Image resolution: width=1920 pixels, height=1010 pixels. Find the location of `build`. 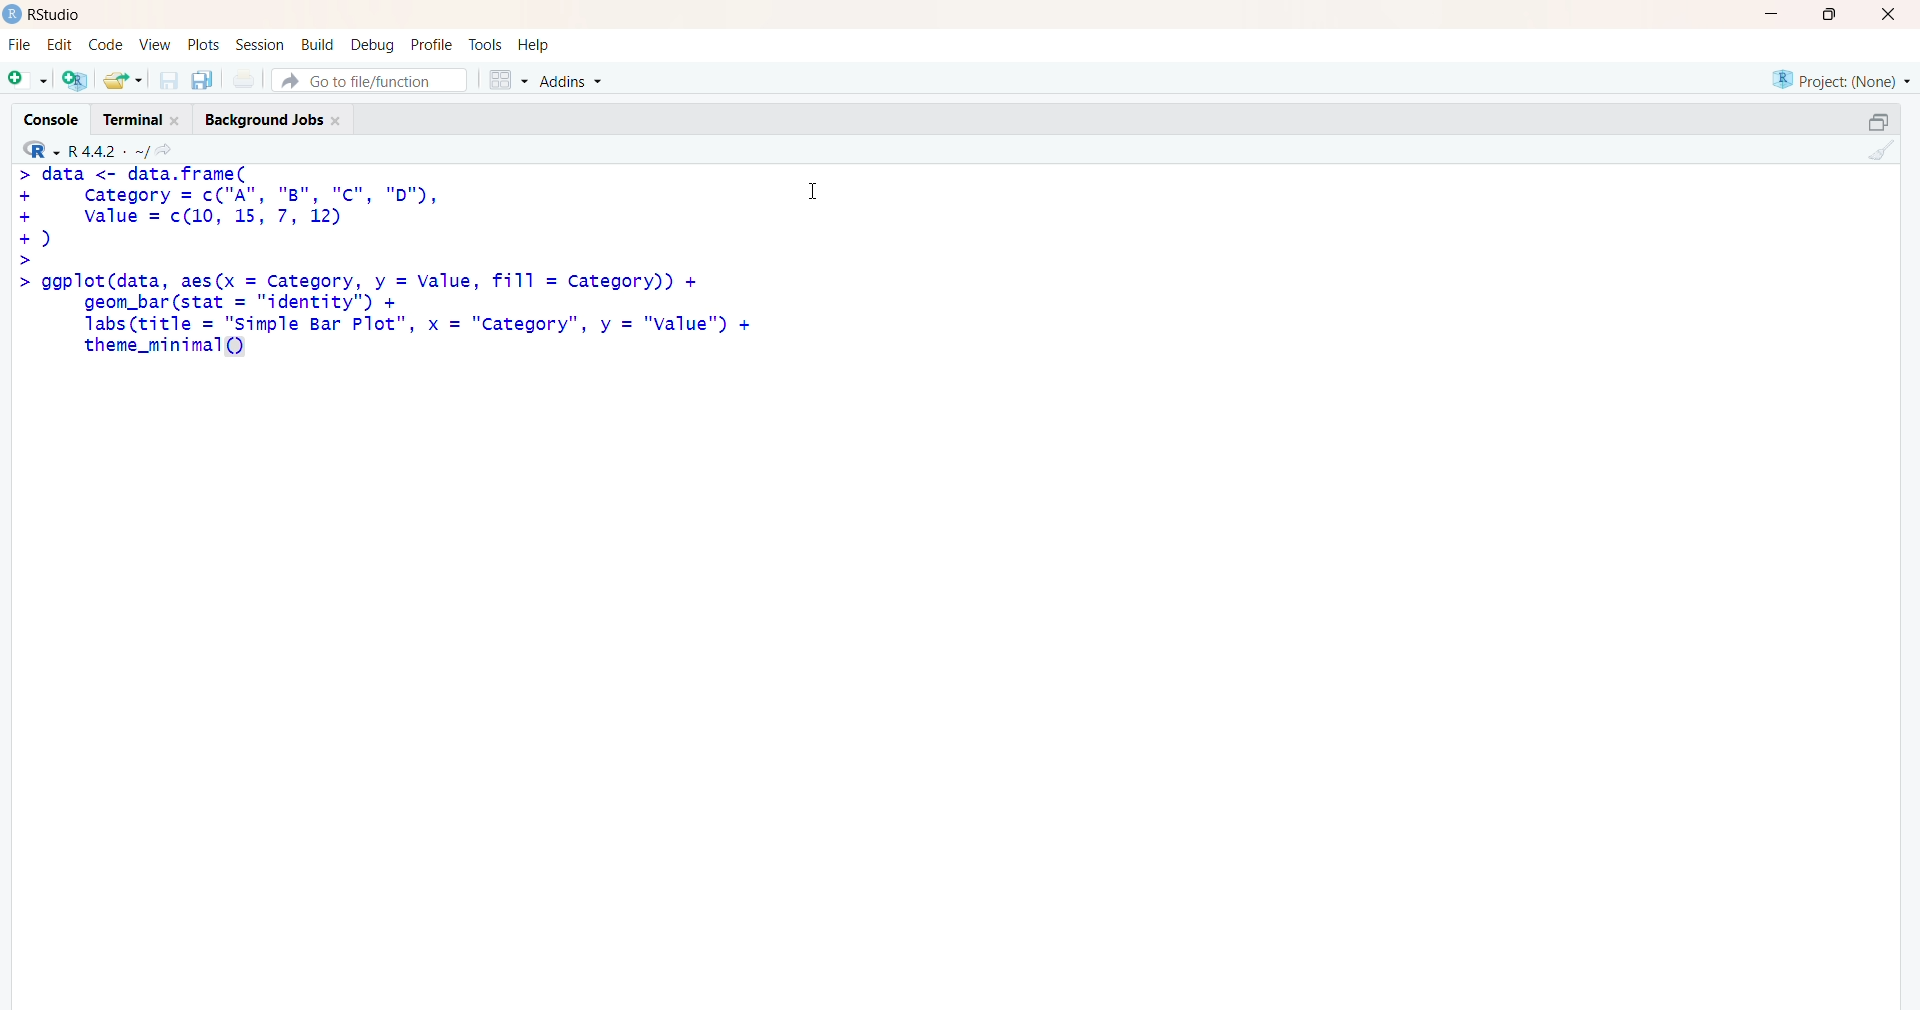

build is located at coordinates (316, 45).